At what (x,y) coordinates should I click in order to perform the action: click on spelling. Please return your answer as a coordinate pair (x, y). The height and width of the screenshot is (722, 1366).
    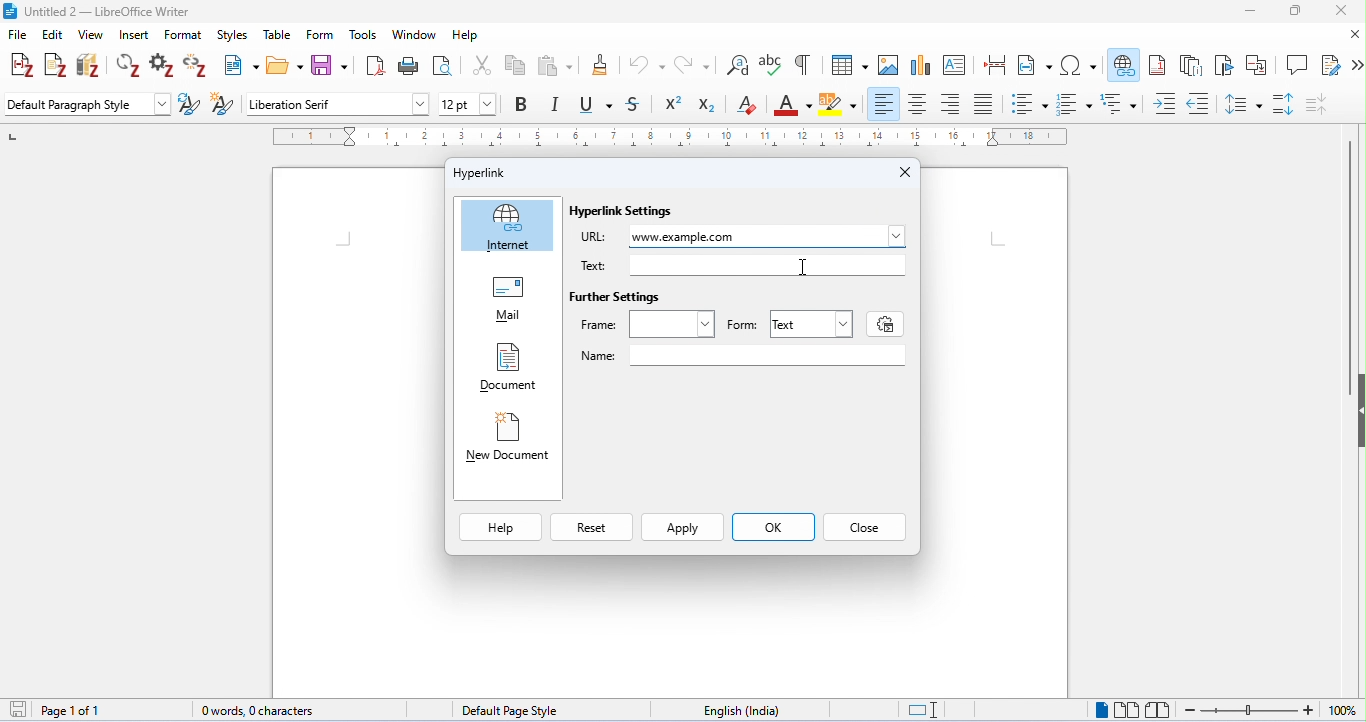
    Looking at the image, I should click on (772, 65).